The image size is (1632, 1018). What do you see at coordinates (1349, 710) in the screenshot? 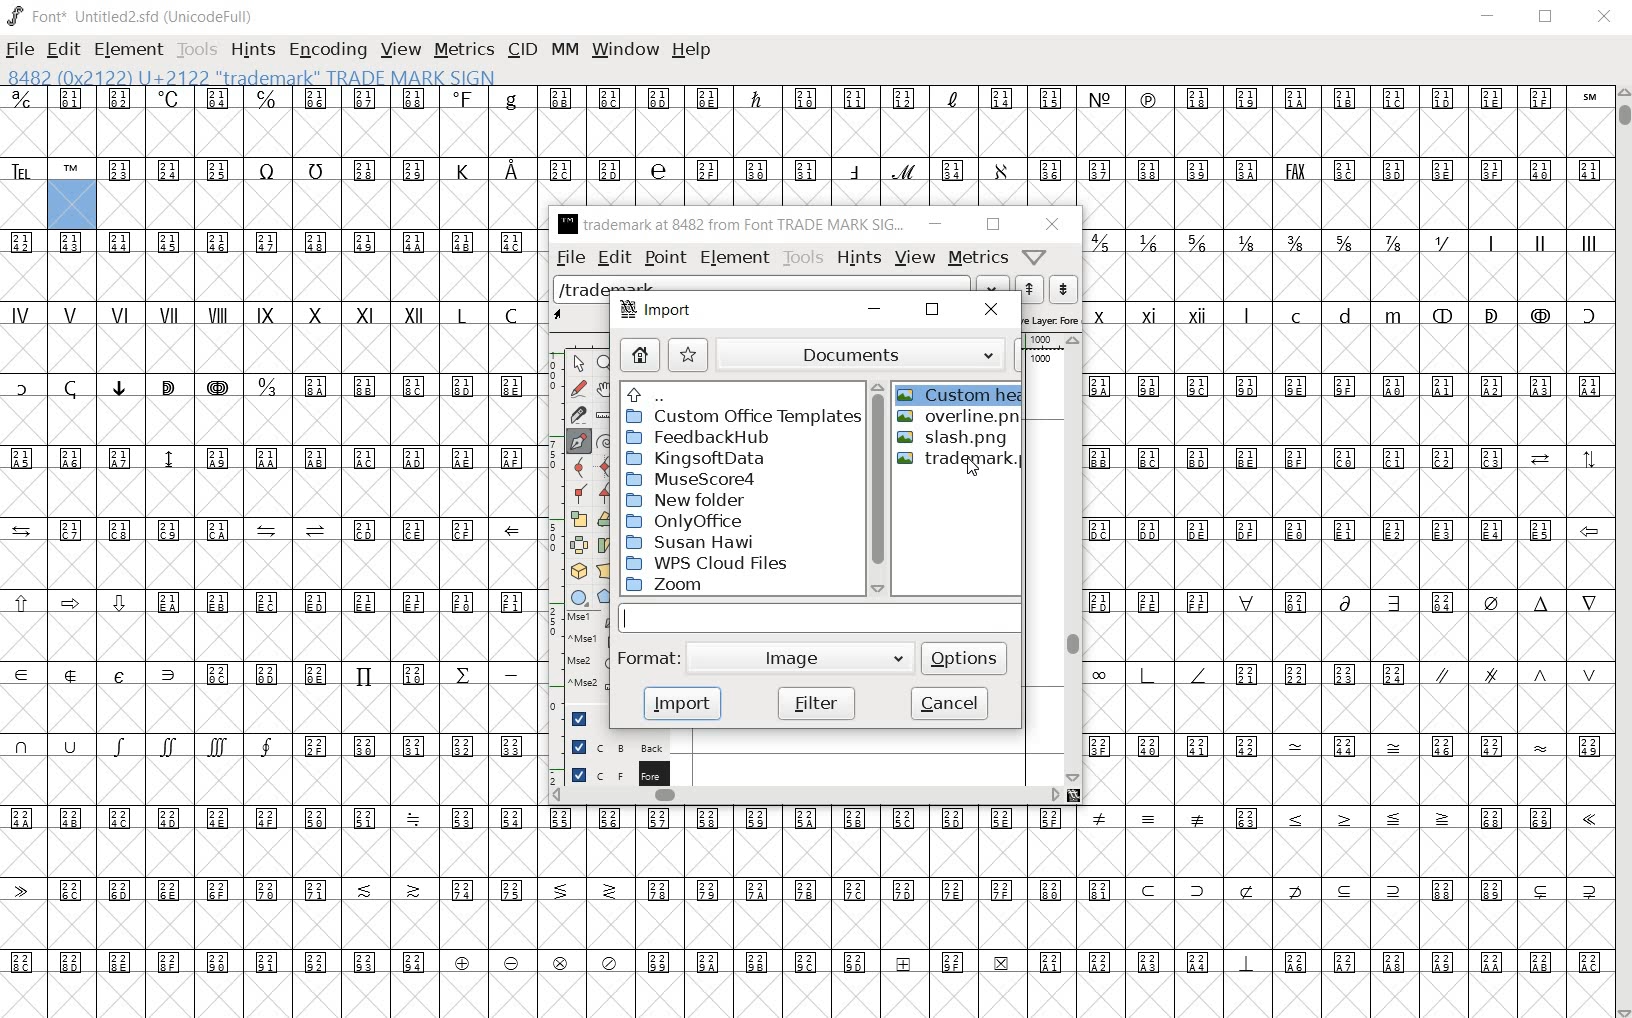
I see `symbols` at bounding box center [1349, 710].